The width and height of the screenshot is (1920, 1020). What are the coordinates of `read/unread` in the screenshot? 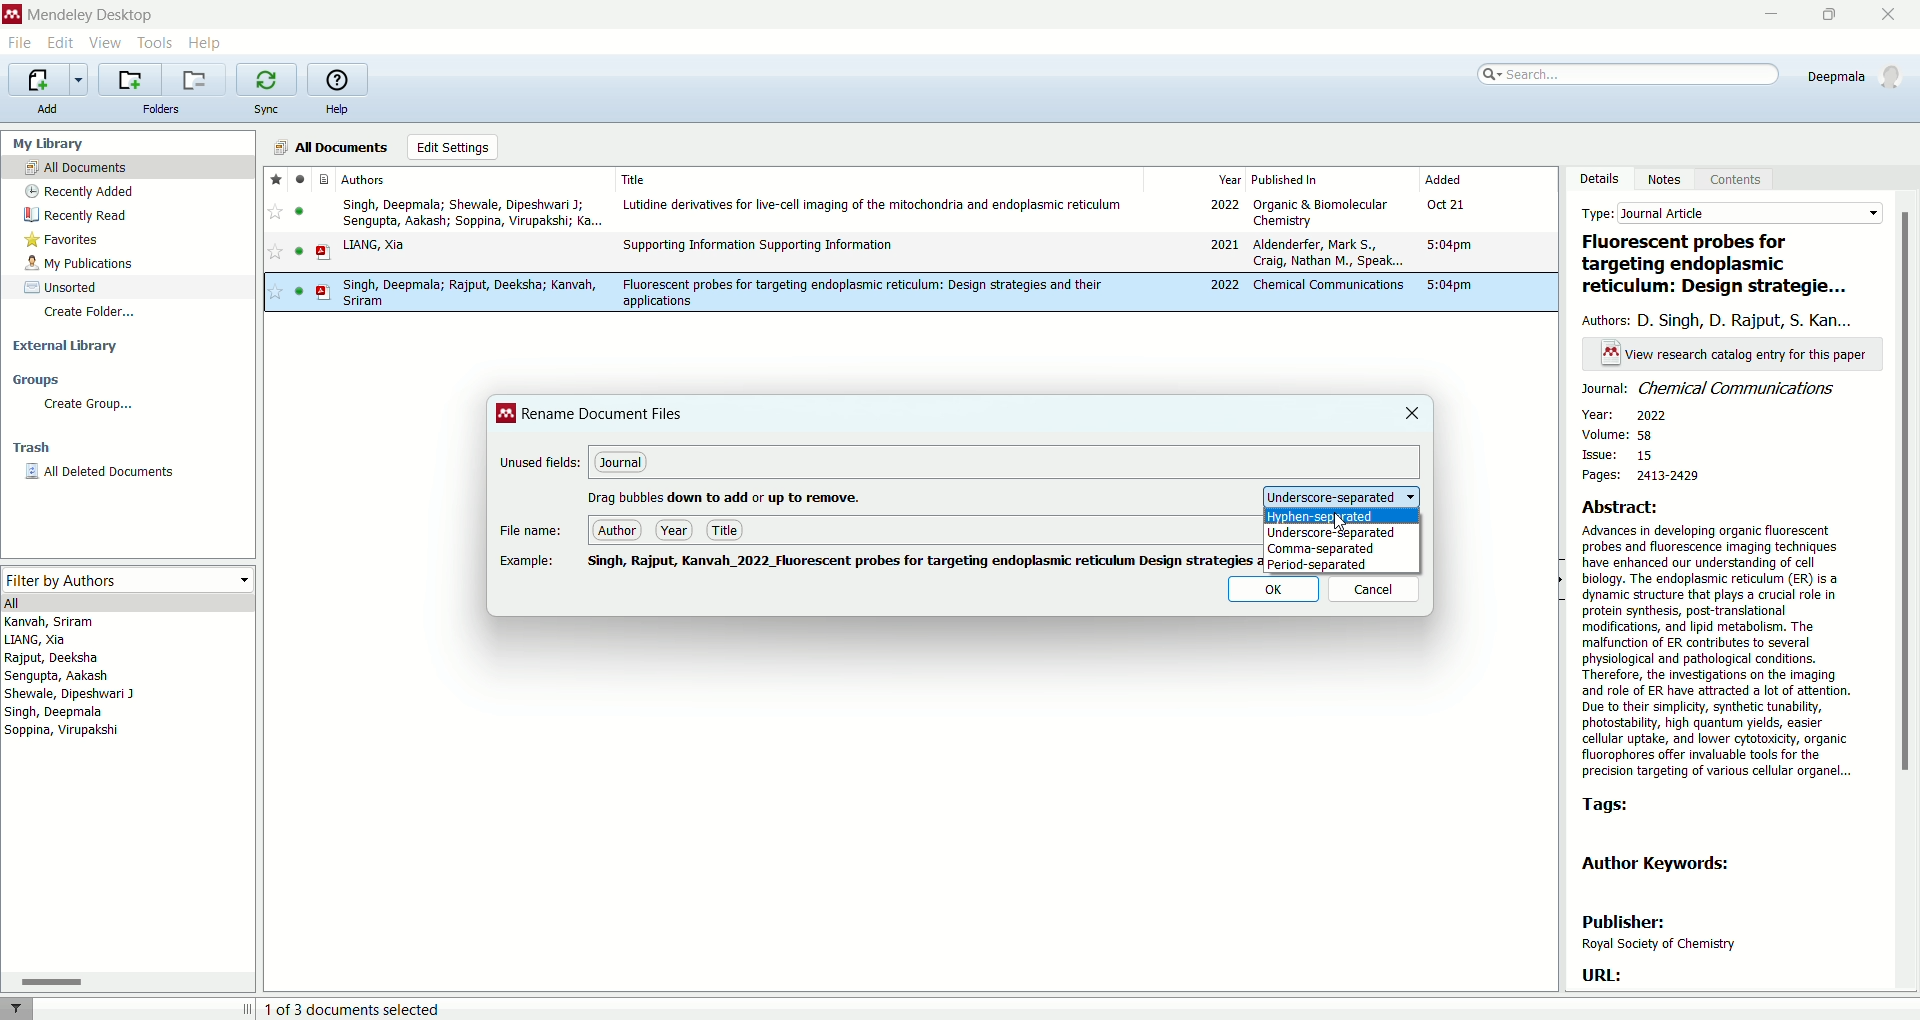 It's located at (299, 254).